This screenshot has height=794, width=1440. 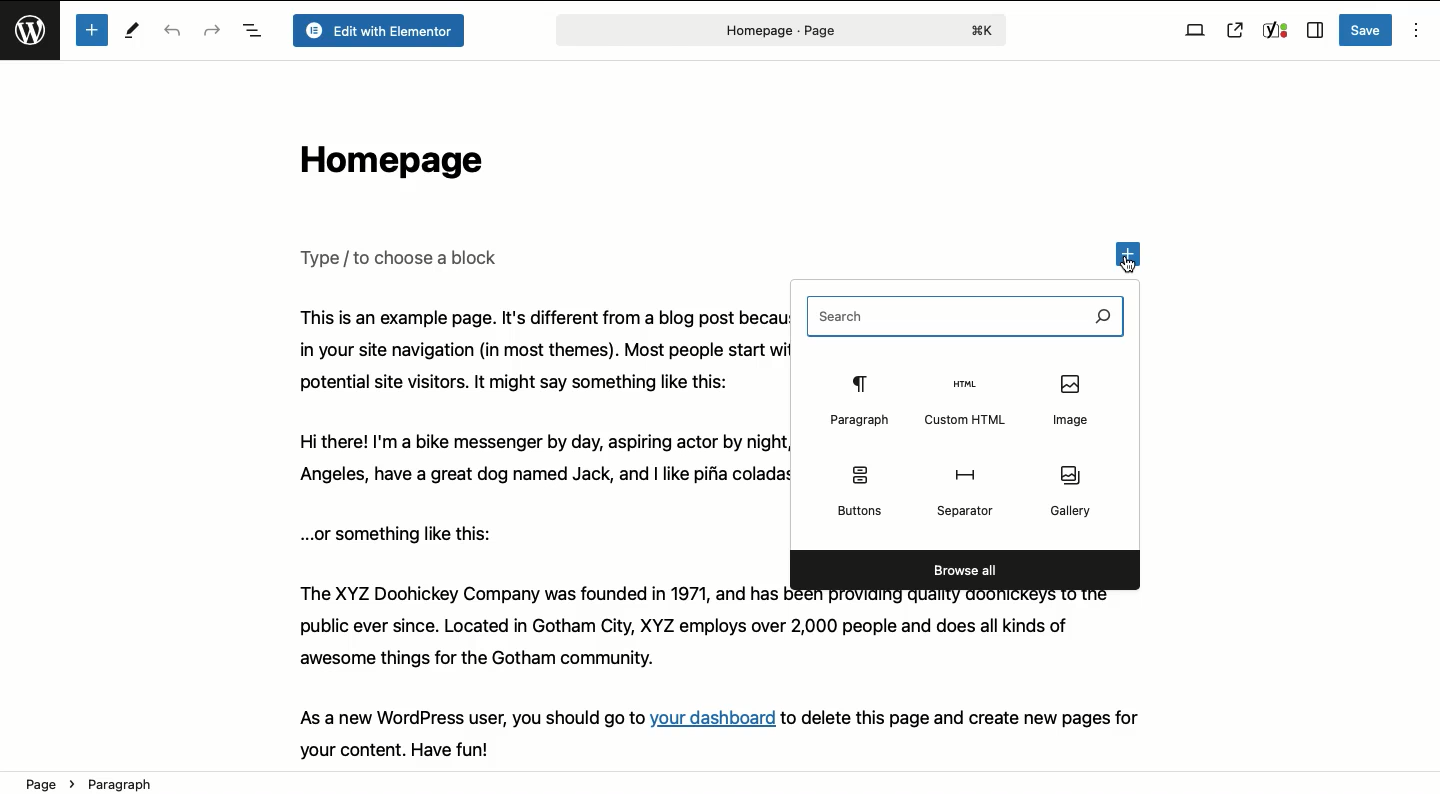 I want to click on Add new block, so click(x=91, y=30).